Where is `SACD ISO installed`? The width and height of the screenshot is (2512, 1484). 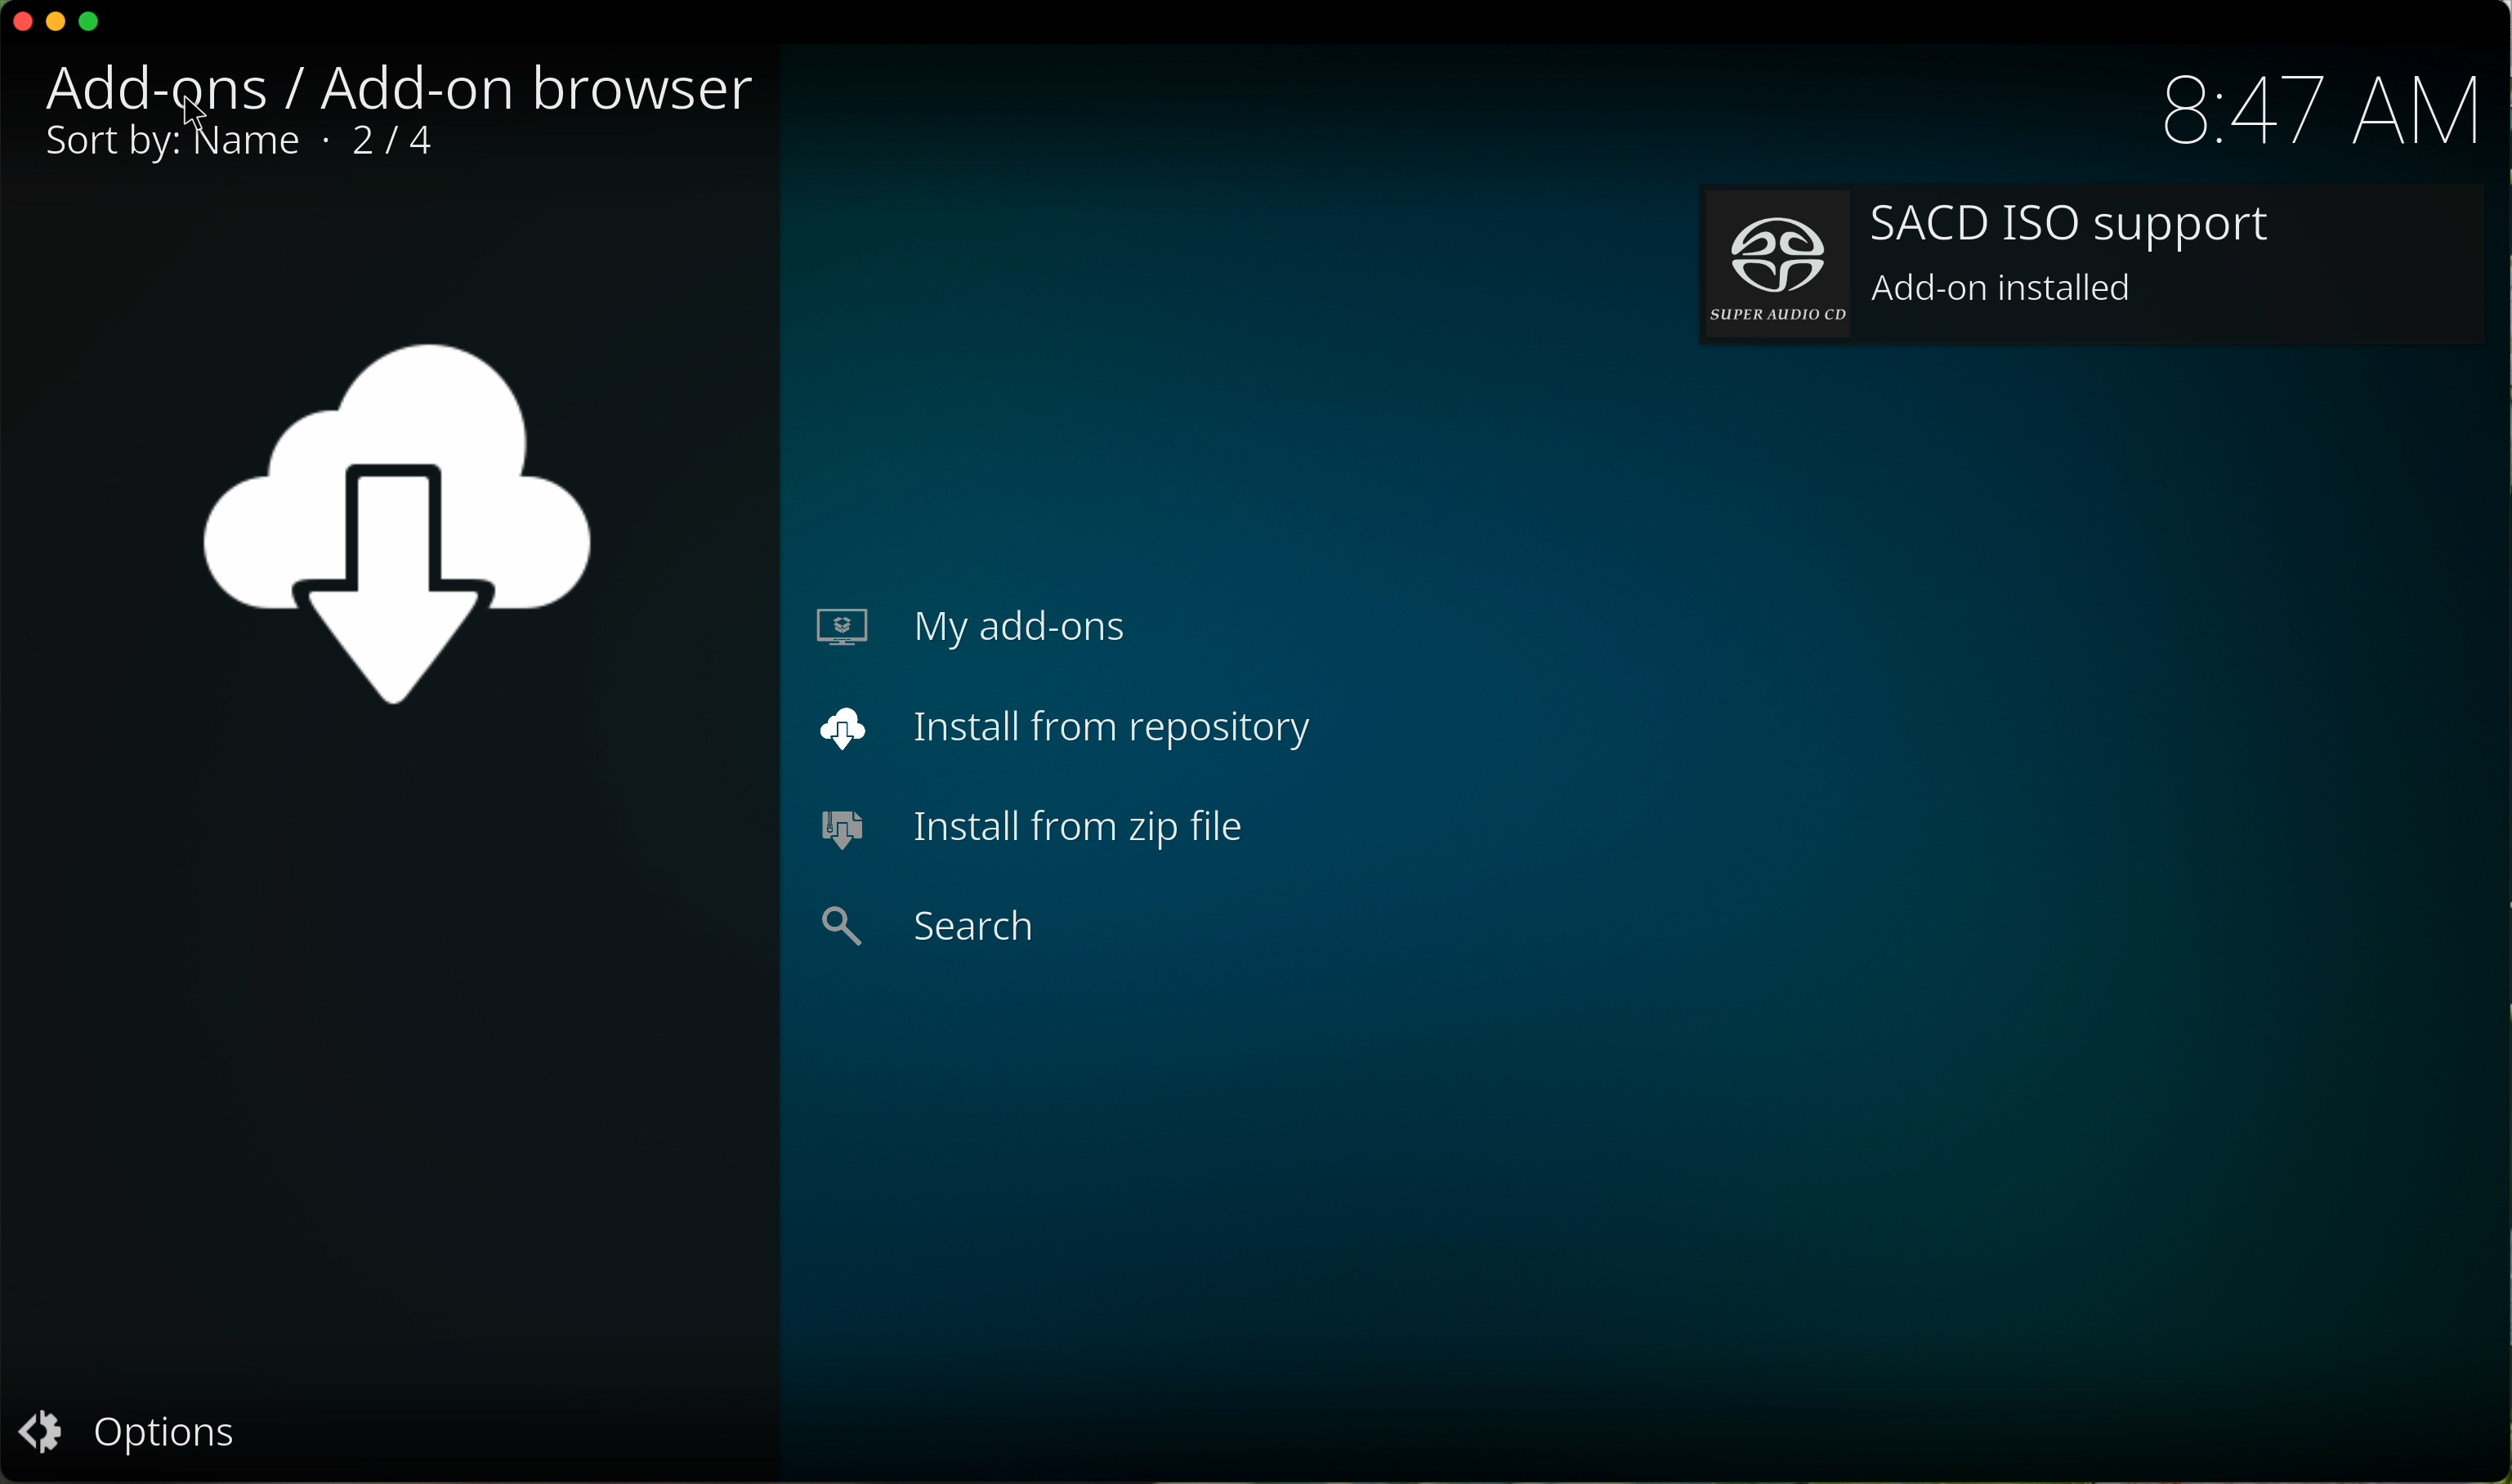 SACD ISO installed is located at coordinates (1628, 827).